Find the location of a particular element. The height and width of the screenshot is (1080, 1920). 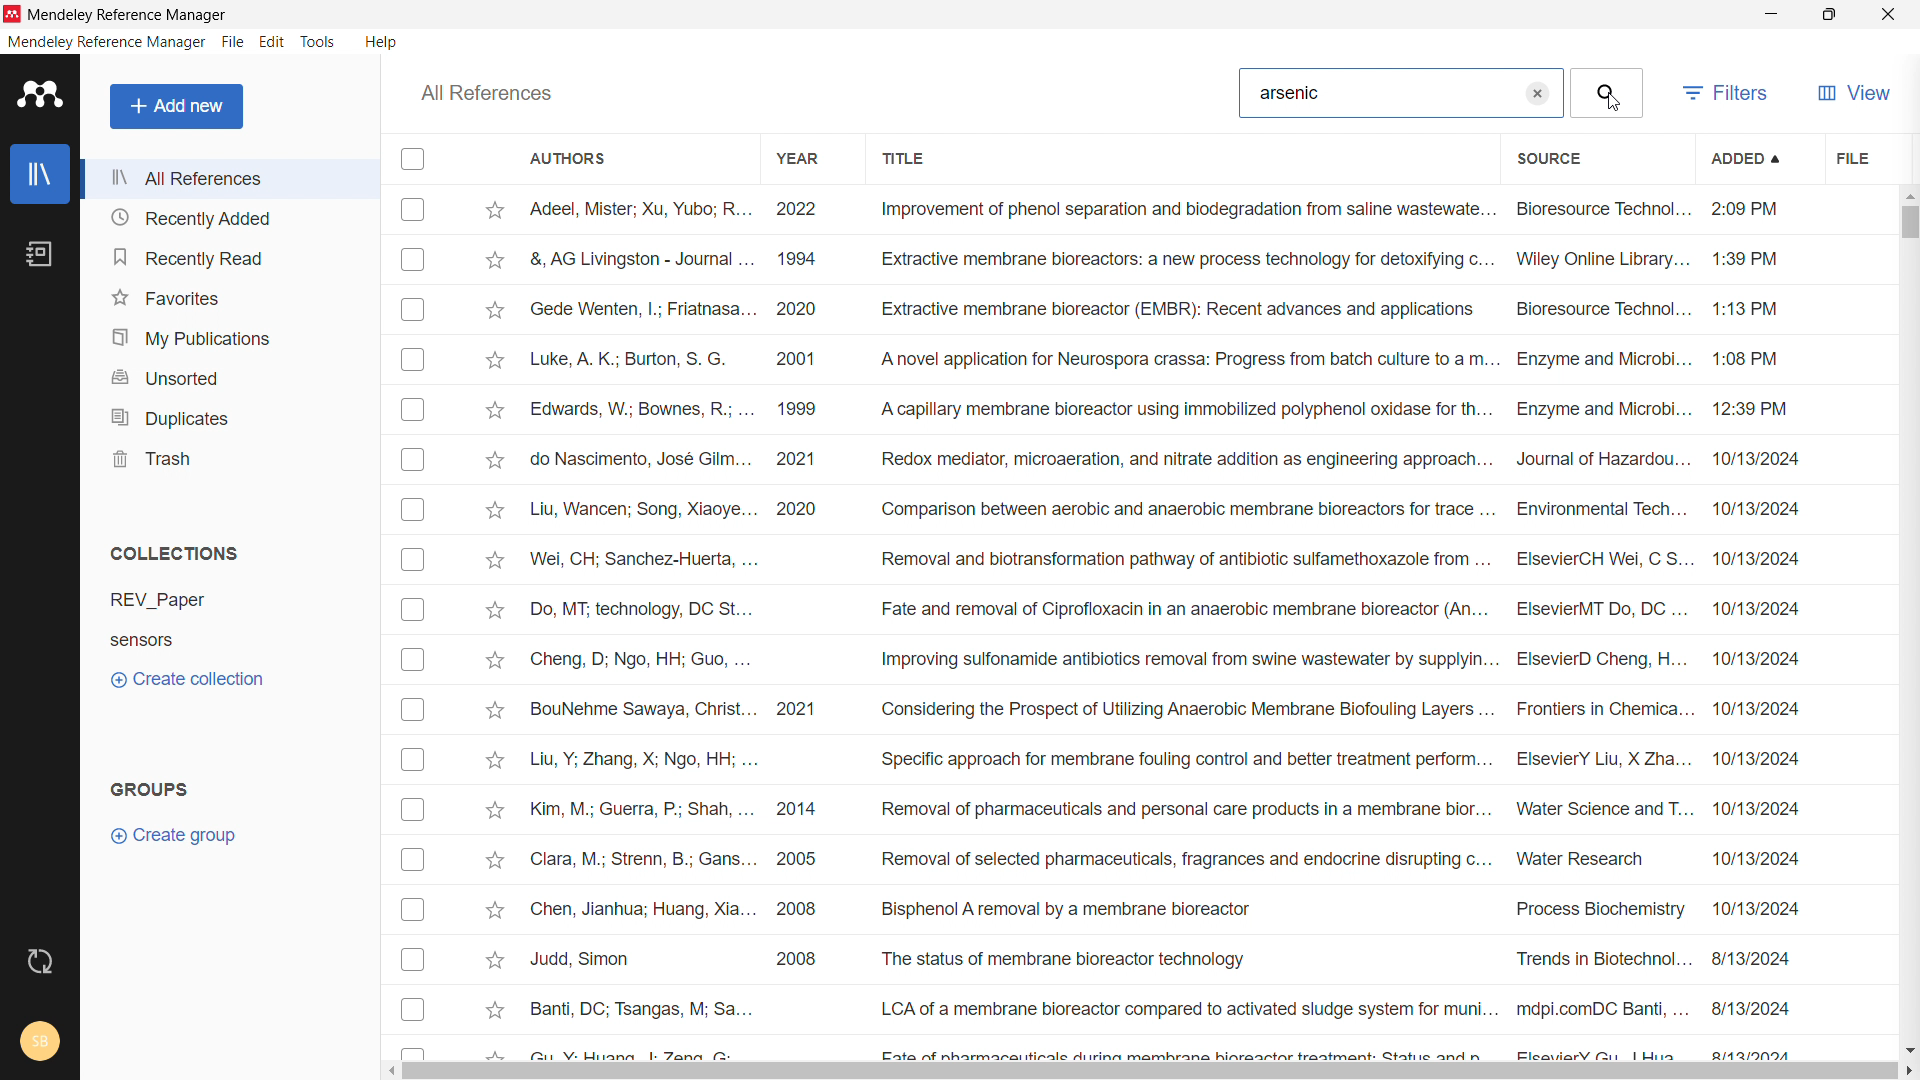

REV_Paper is located at coordinates (208, 601).